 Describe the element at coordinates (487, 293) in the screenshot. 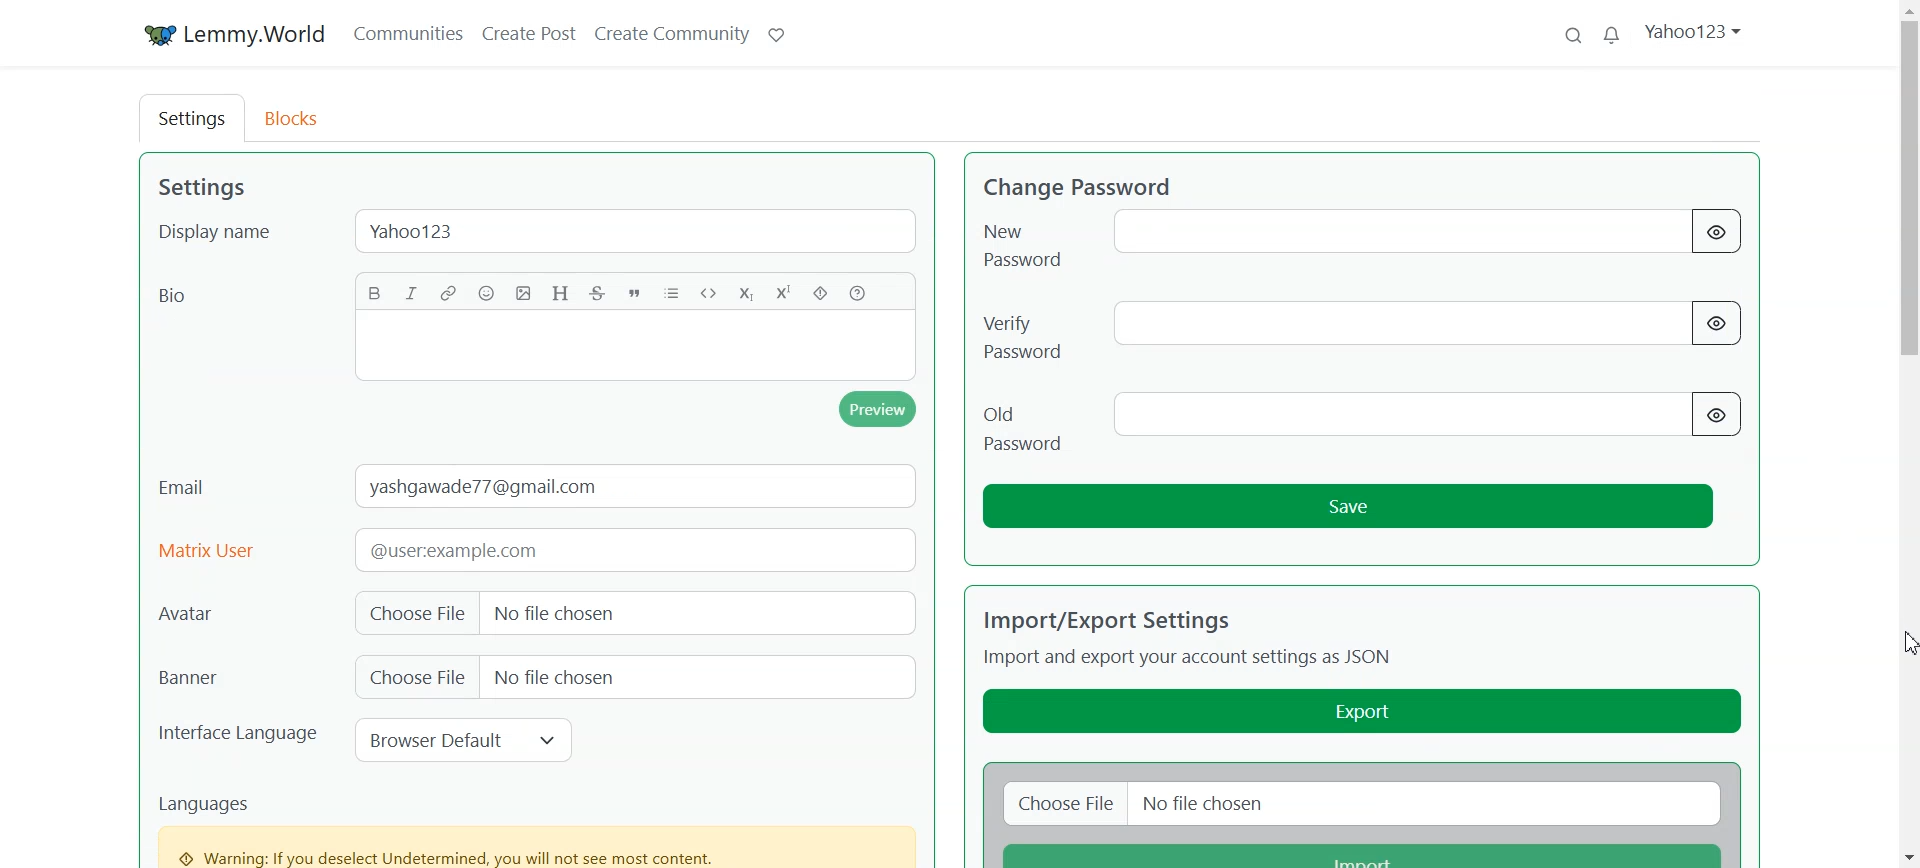

I see `Emojis` at that location.